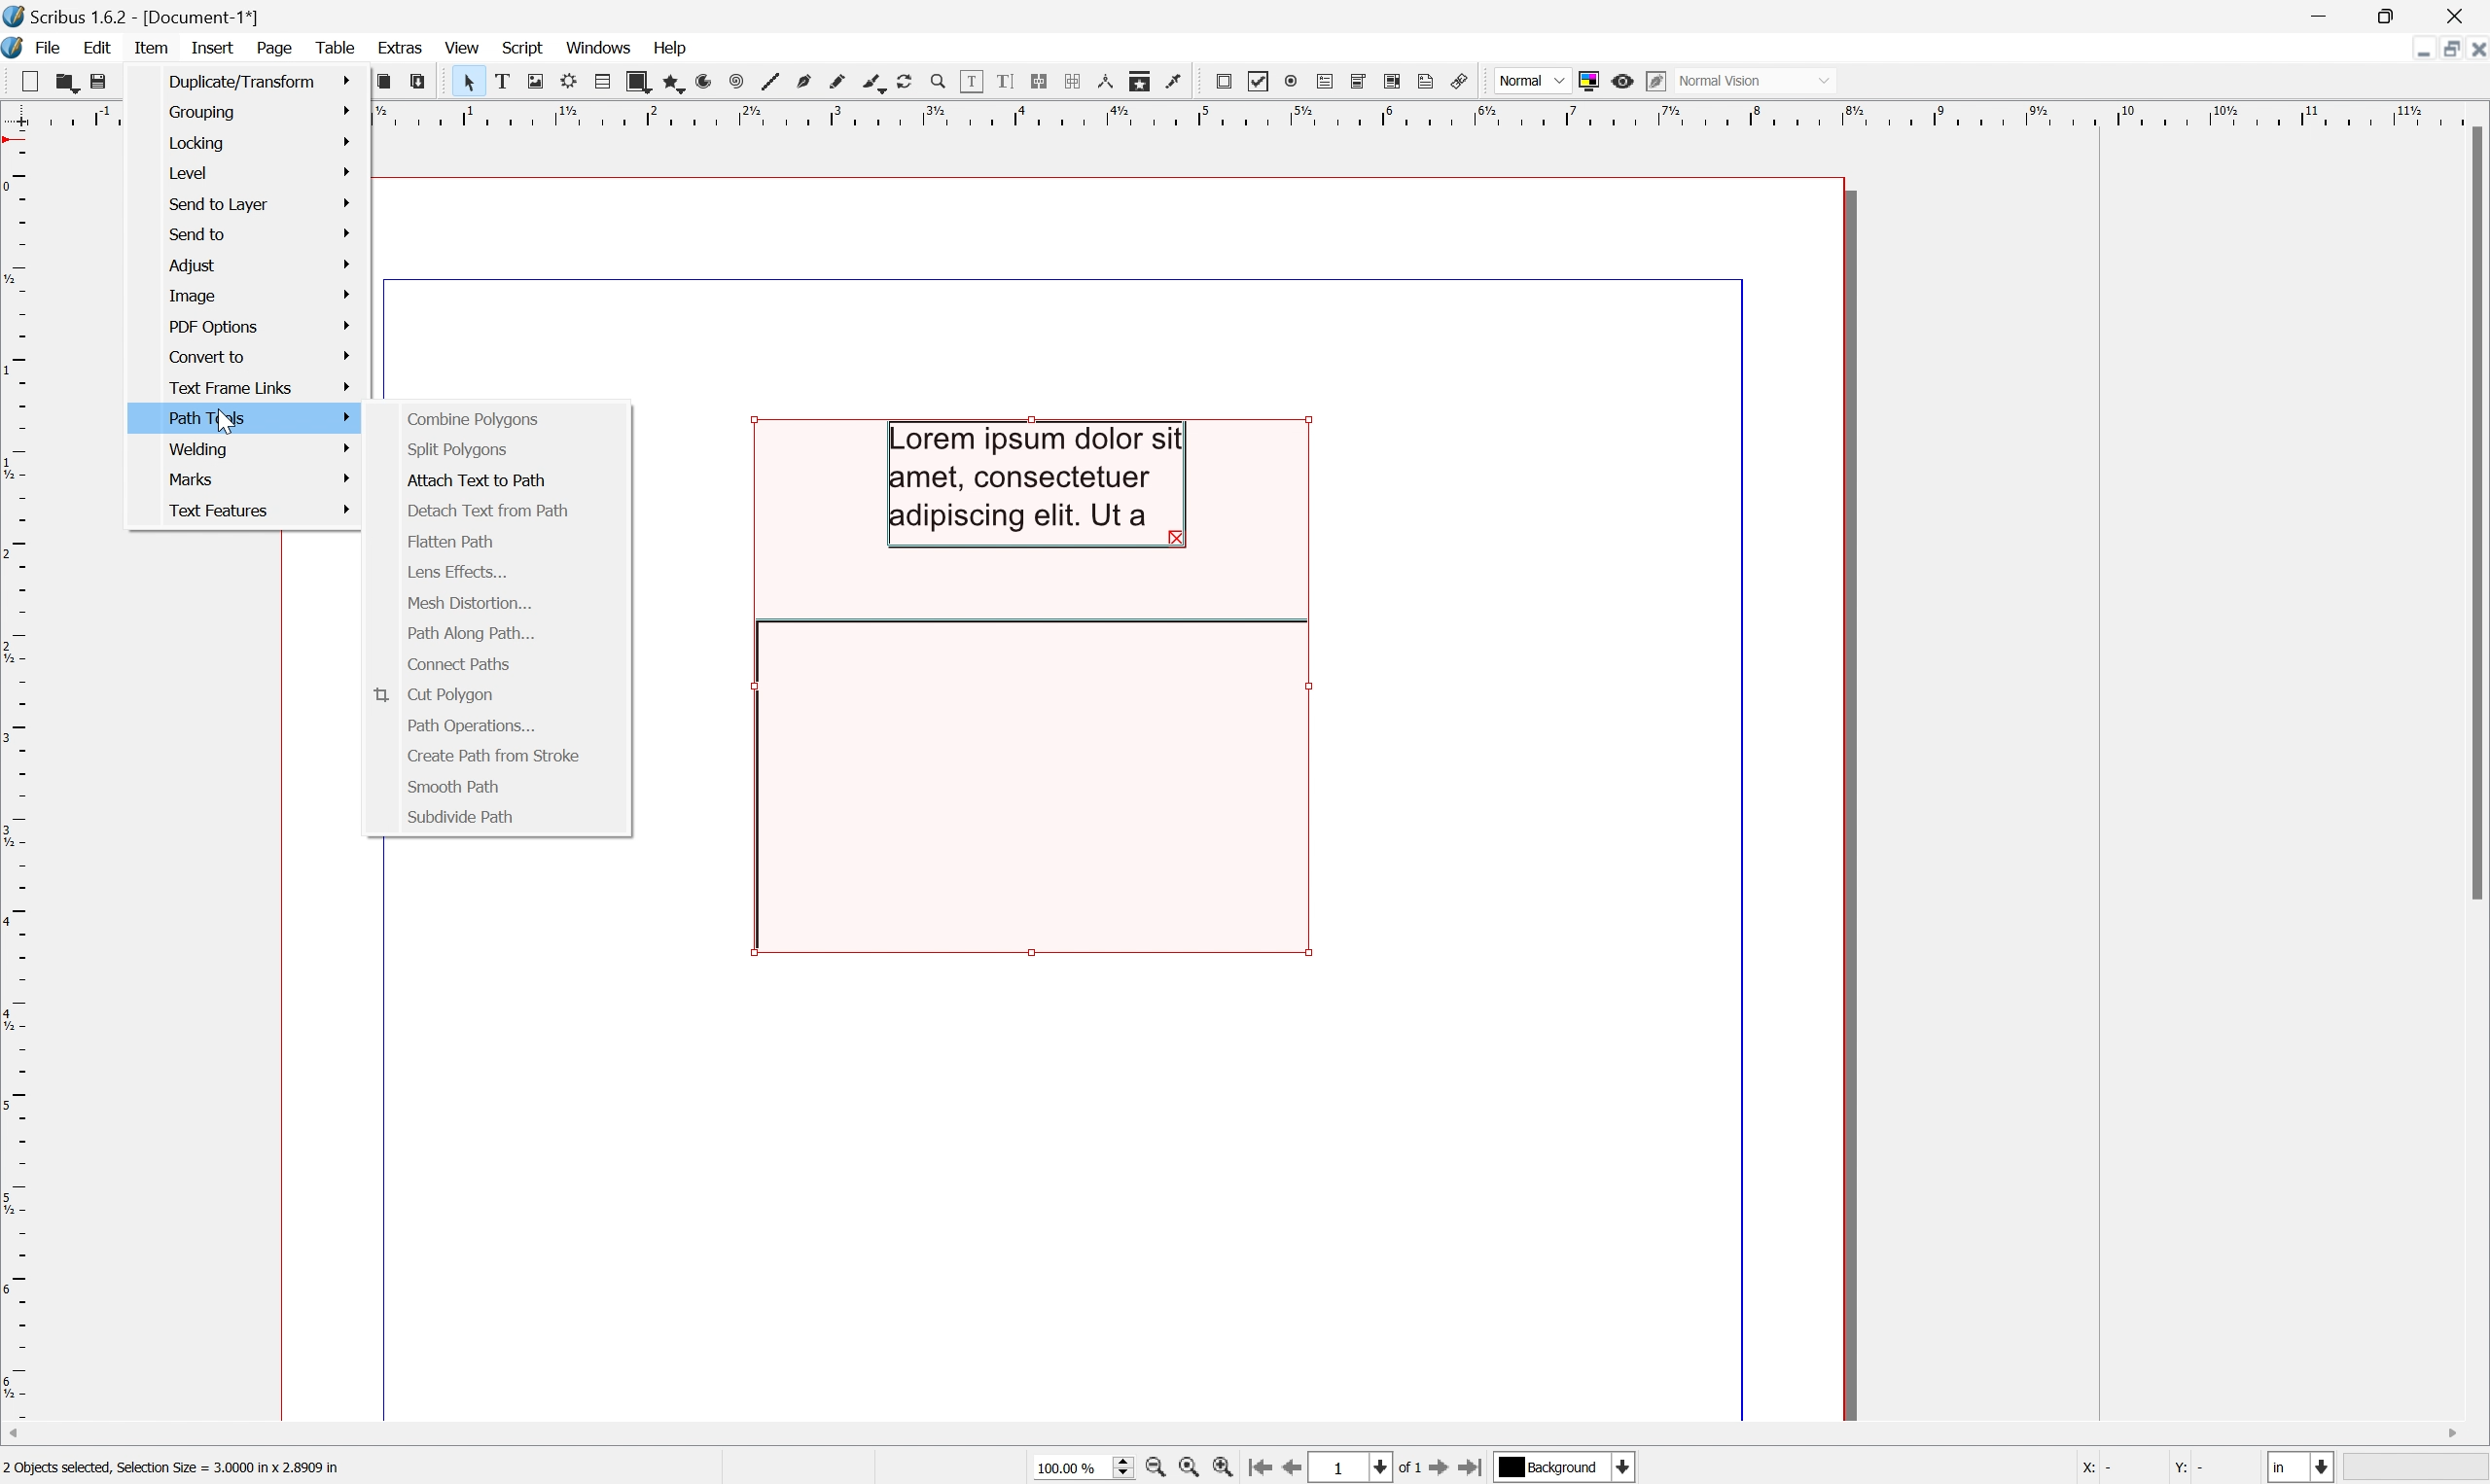  I want to click on Page, so click(275, 49).